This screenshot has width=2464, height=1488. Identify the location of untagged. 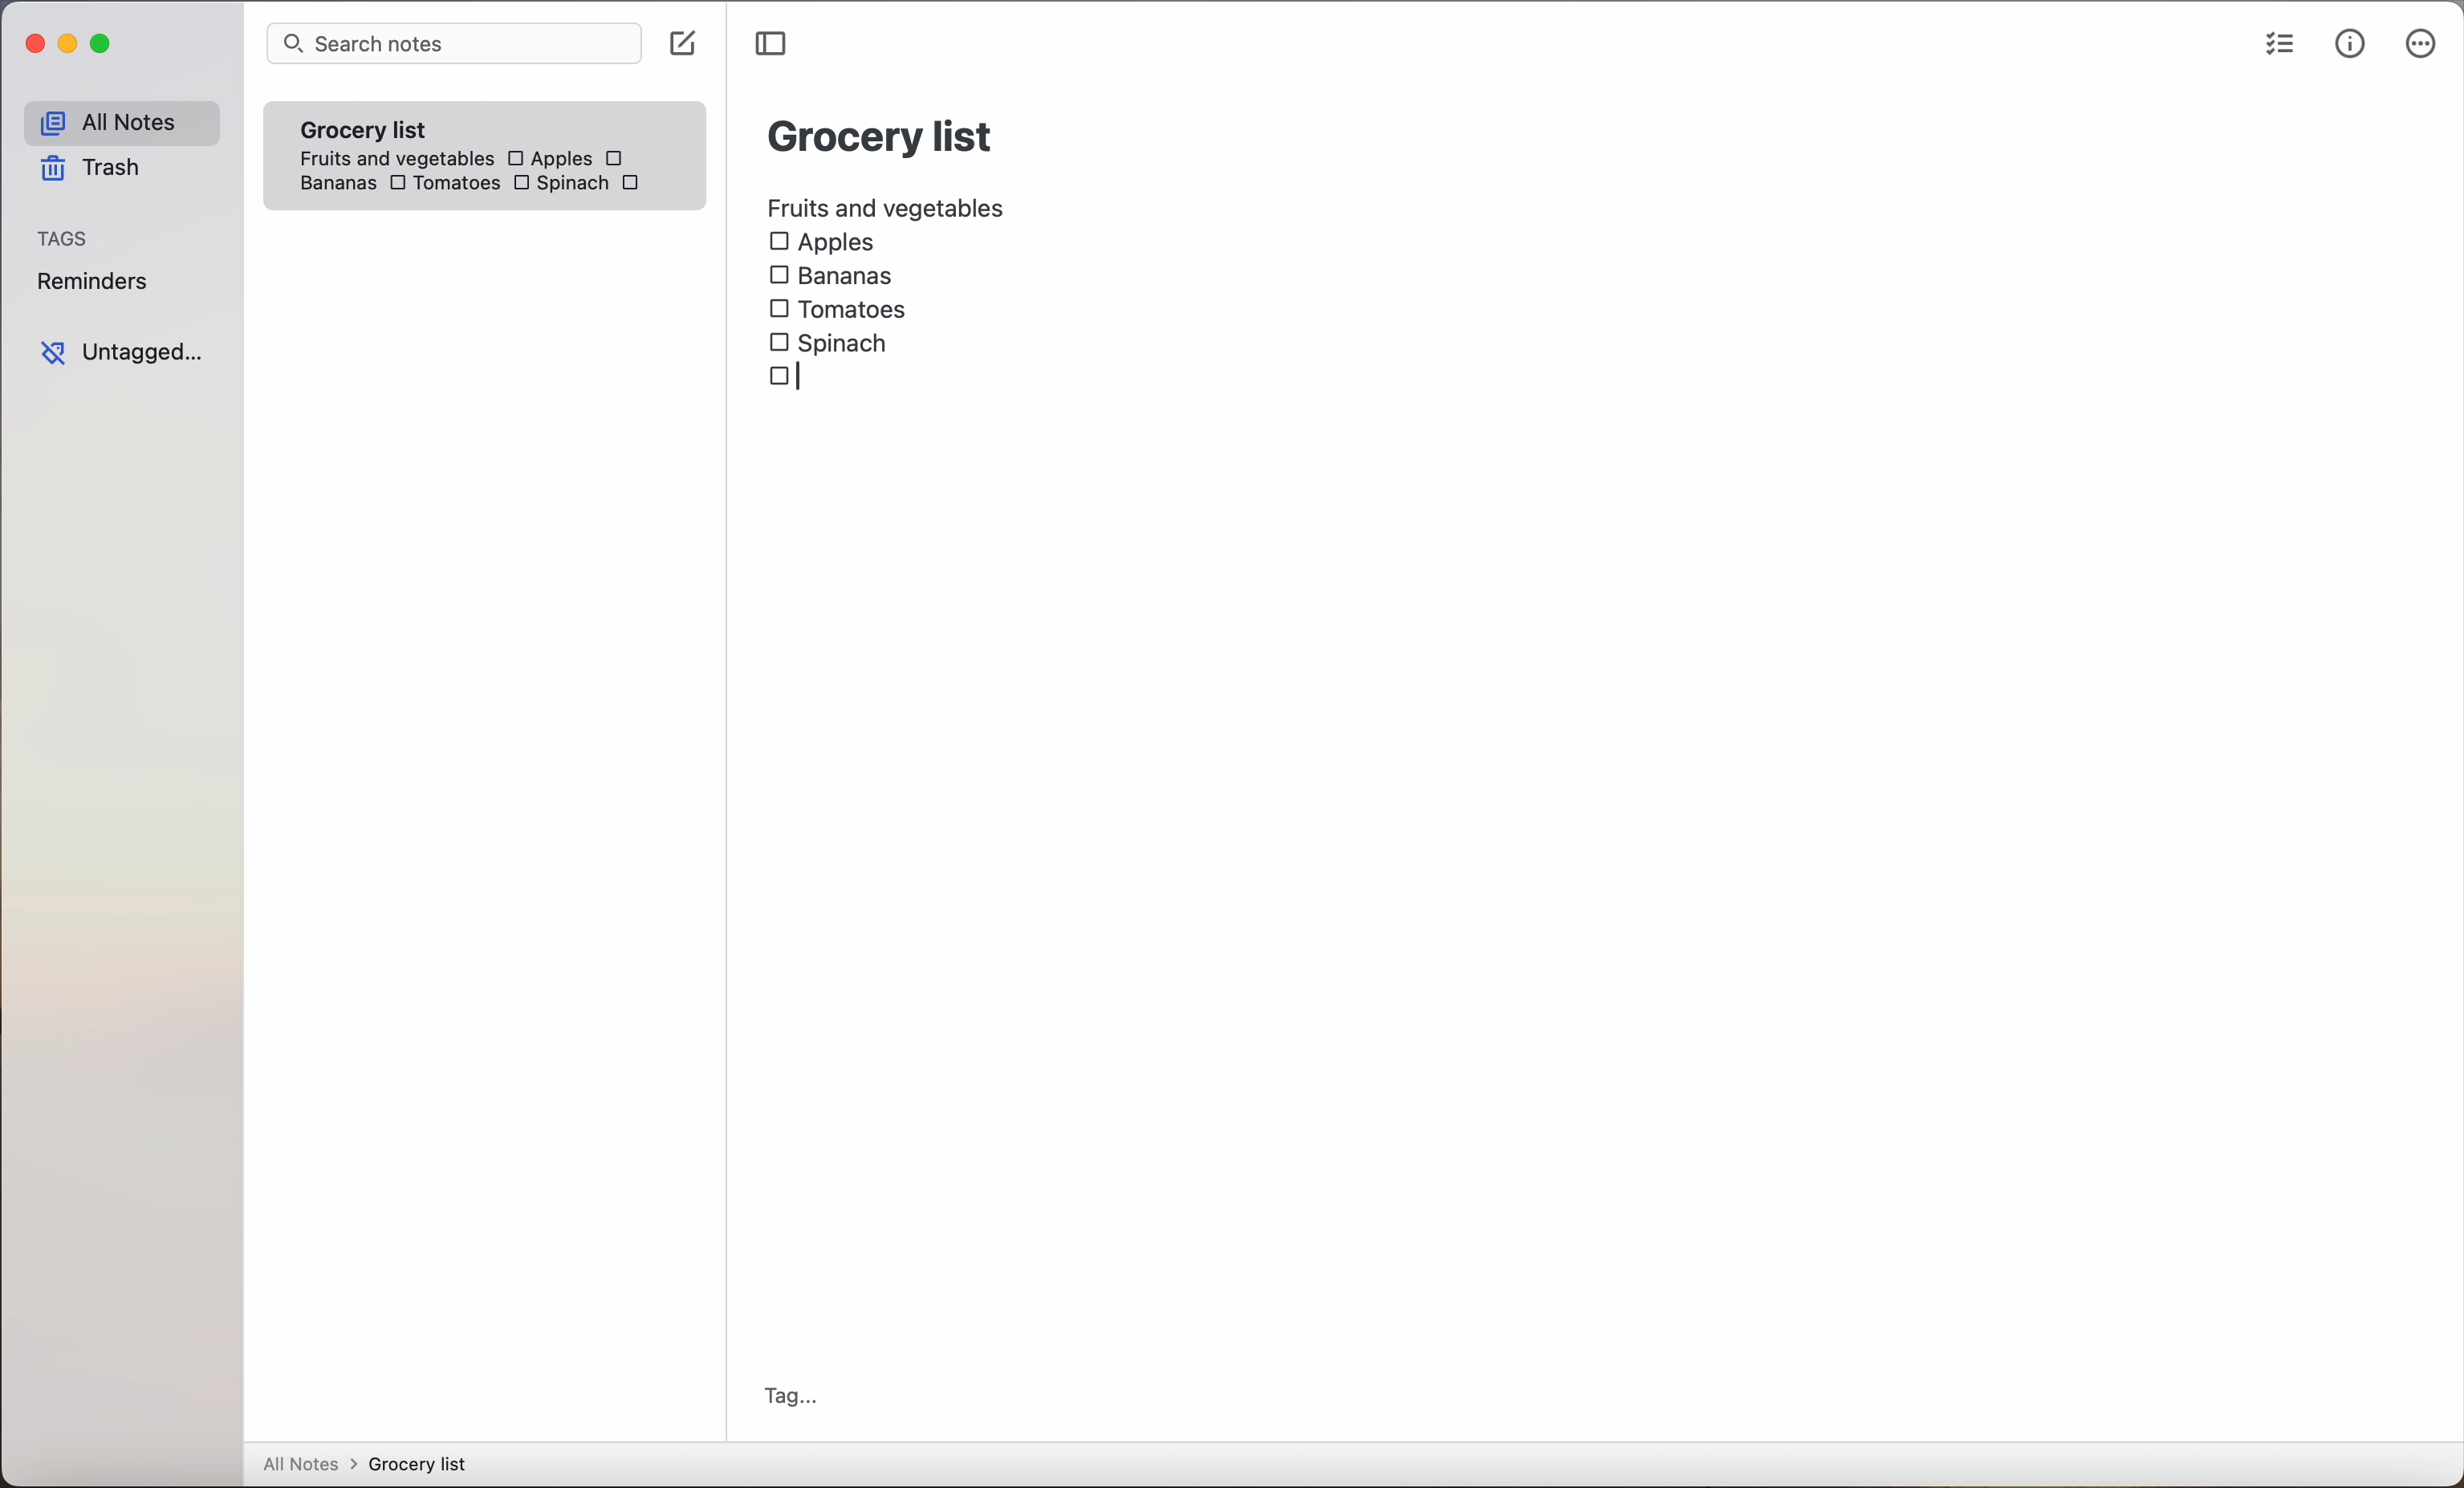
(121, 353).